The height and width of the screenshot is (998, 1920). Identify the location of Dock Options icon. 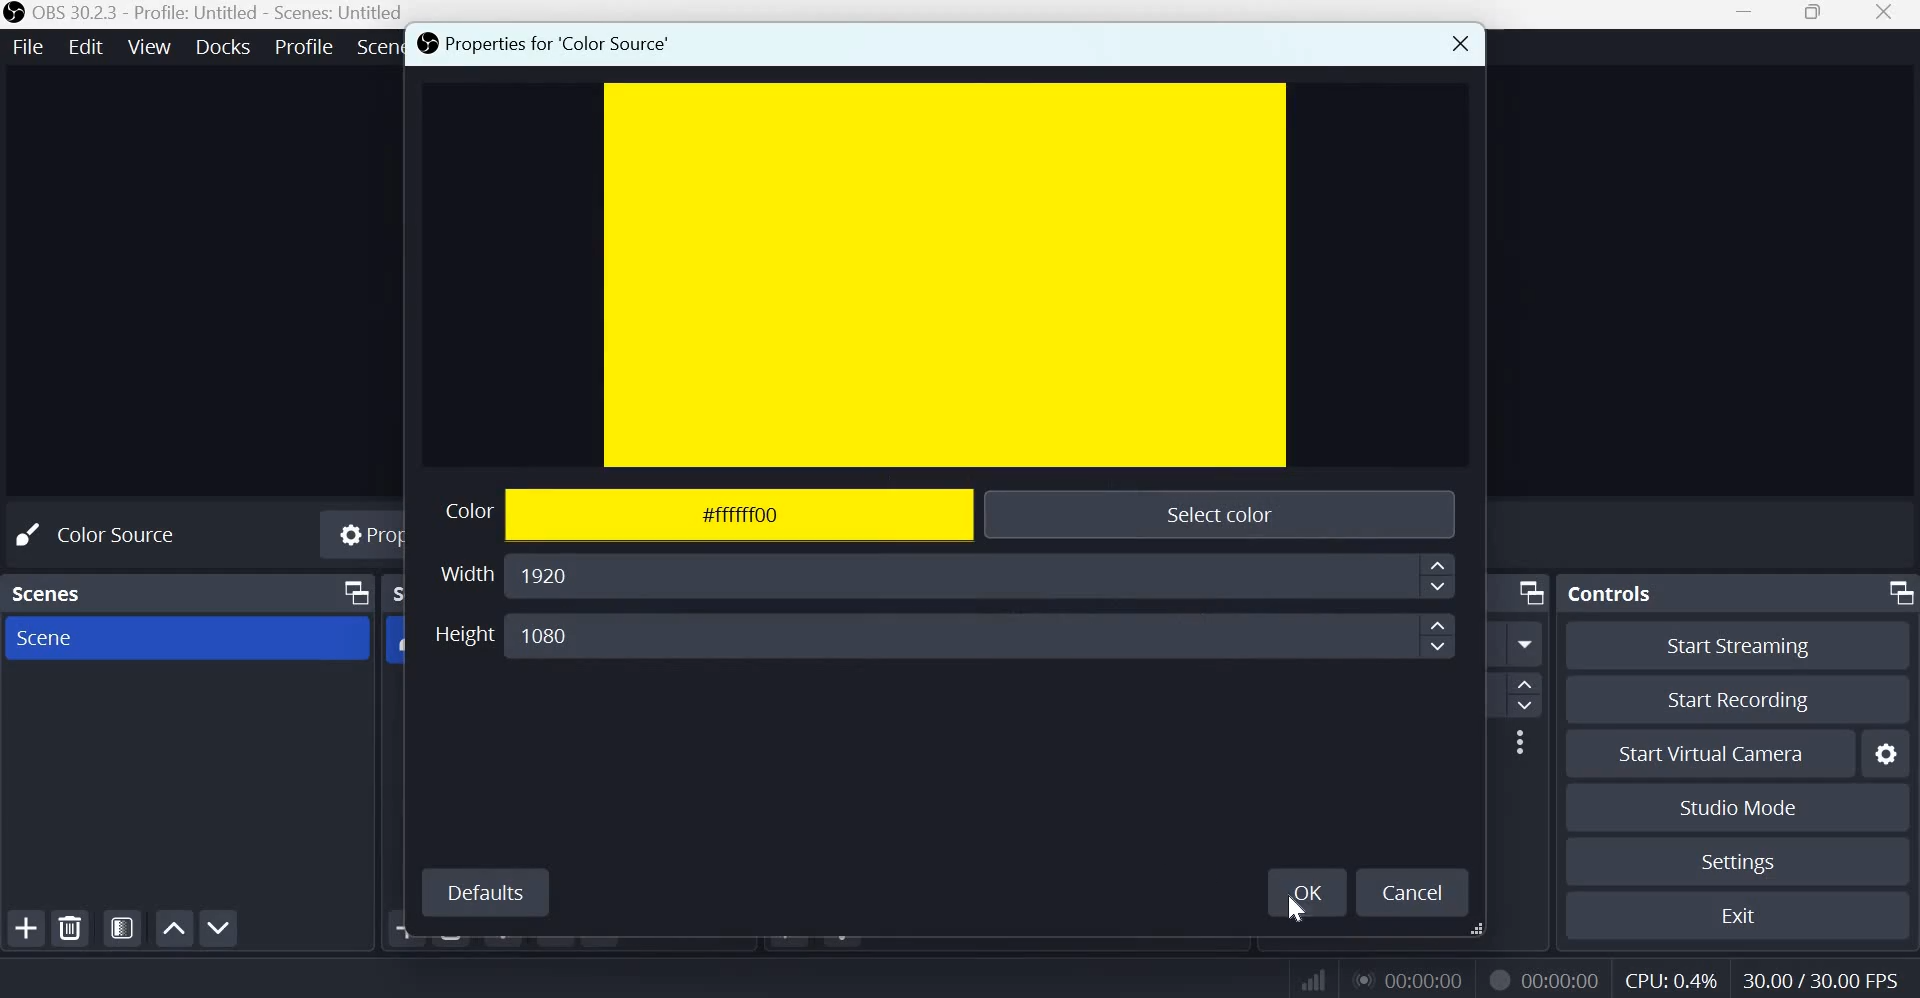
(1896, 591).